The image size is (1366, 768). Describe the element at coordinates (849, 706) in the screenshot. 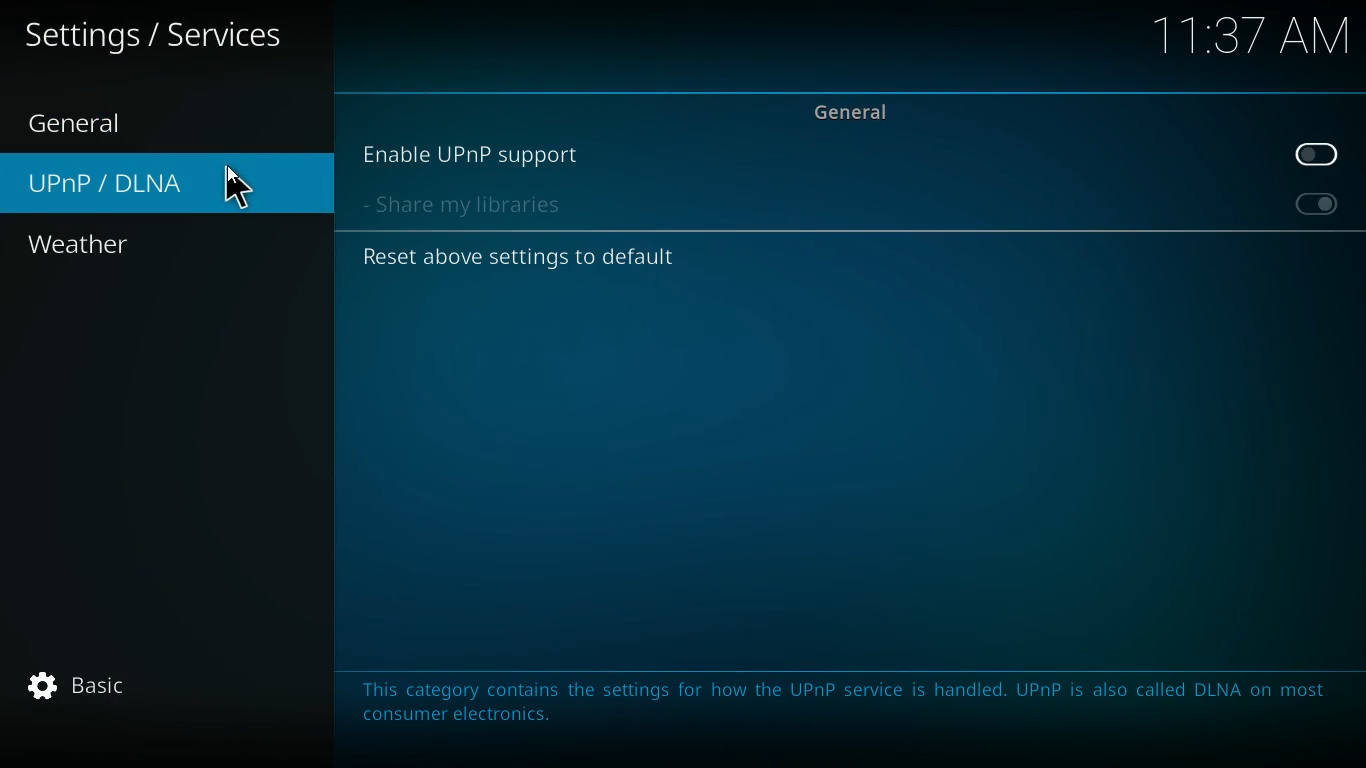

I see `This category contains the settings for how the UPnP service is handled. UPnP is also called DLNA on most
consumer electronics.` at that location.